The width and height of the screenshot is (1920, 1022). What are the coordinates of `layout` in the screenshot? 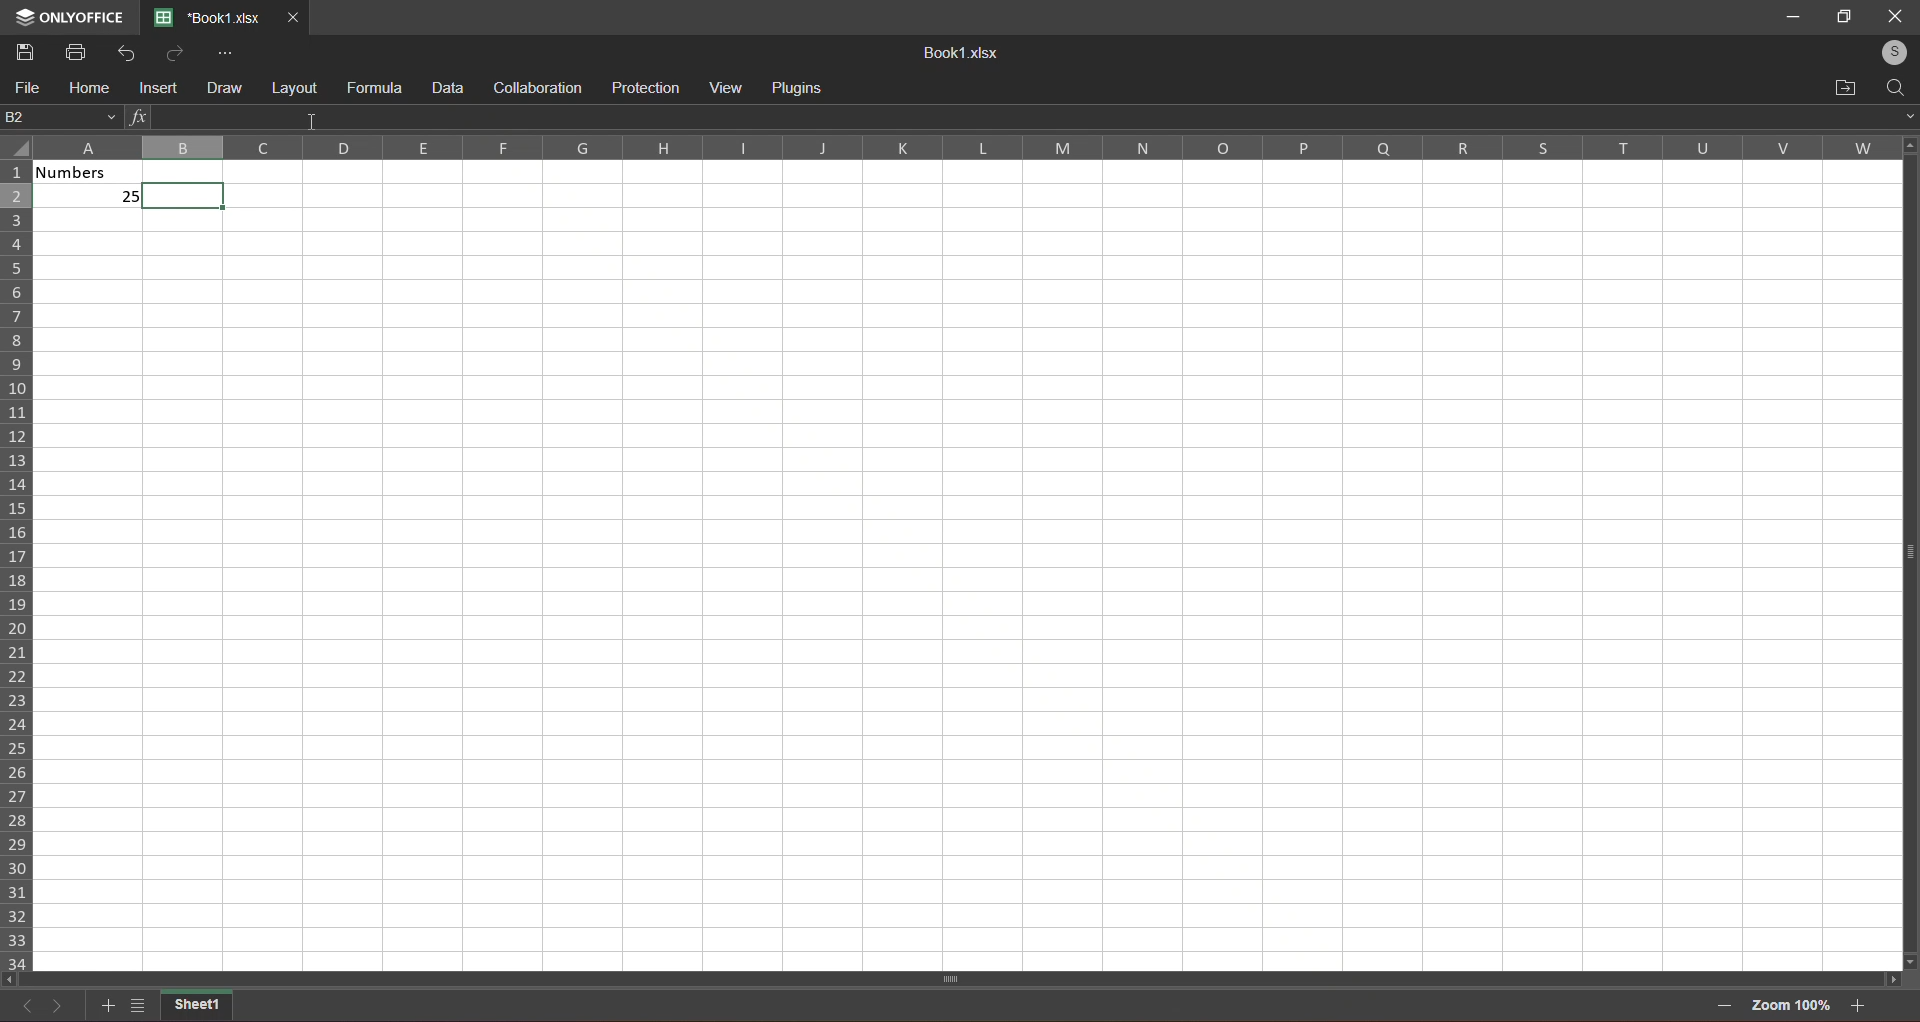 It's located at (293, 87).